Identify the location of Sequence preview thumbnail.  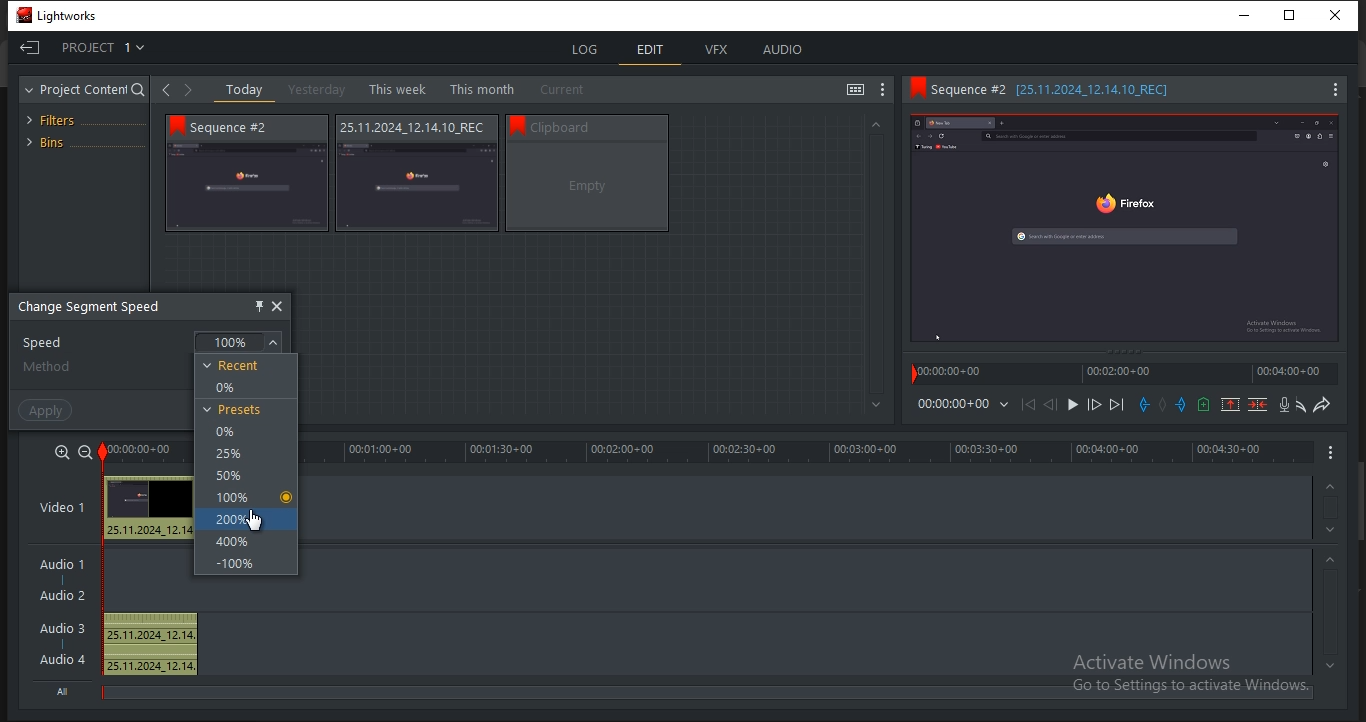
(1123, 226).